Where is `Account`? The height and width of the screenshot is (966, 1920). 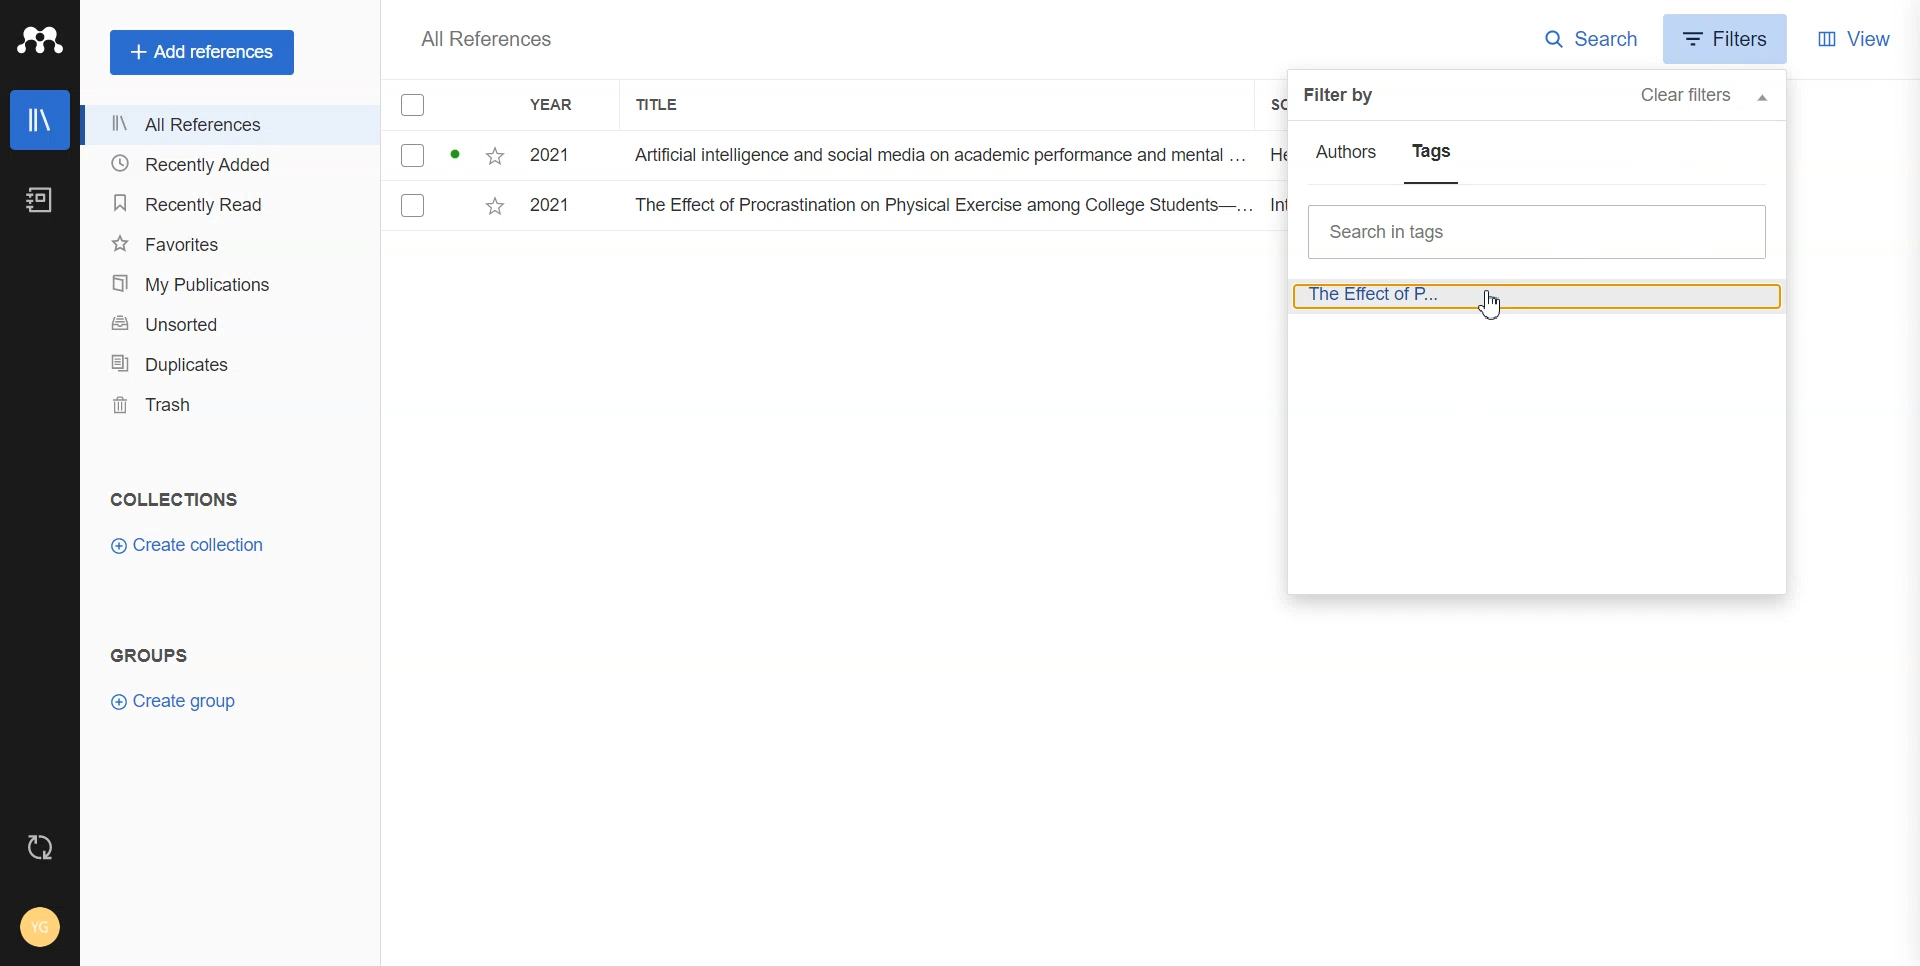
Account is located at coordinates (41, 926).